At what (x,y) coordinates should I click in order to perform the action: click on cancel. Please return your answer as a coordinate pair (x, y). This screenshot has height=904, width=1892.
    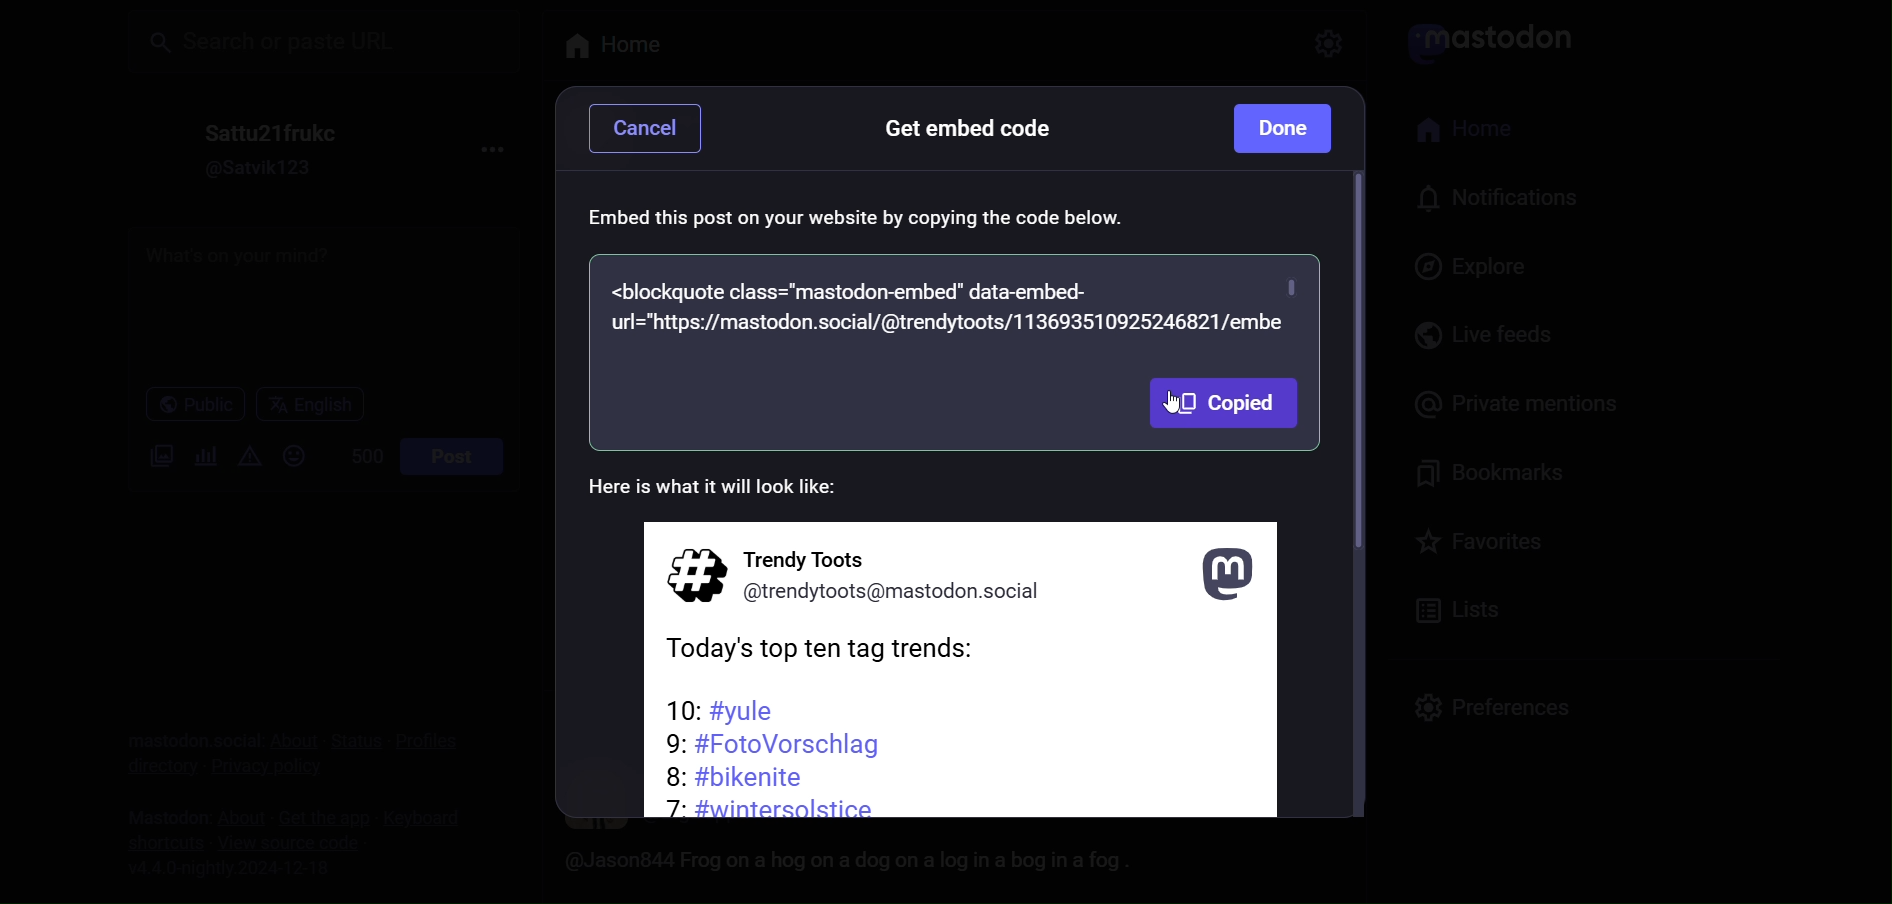
    Looking at the image, I should click on (656, 131).